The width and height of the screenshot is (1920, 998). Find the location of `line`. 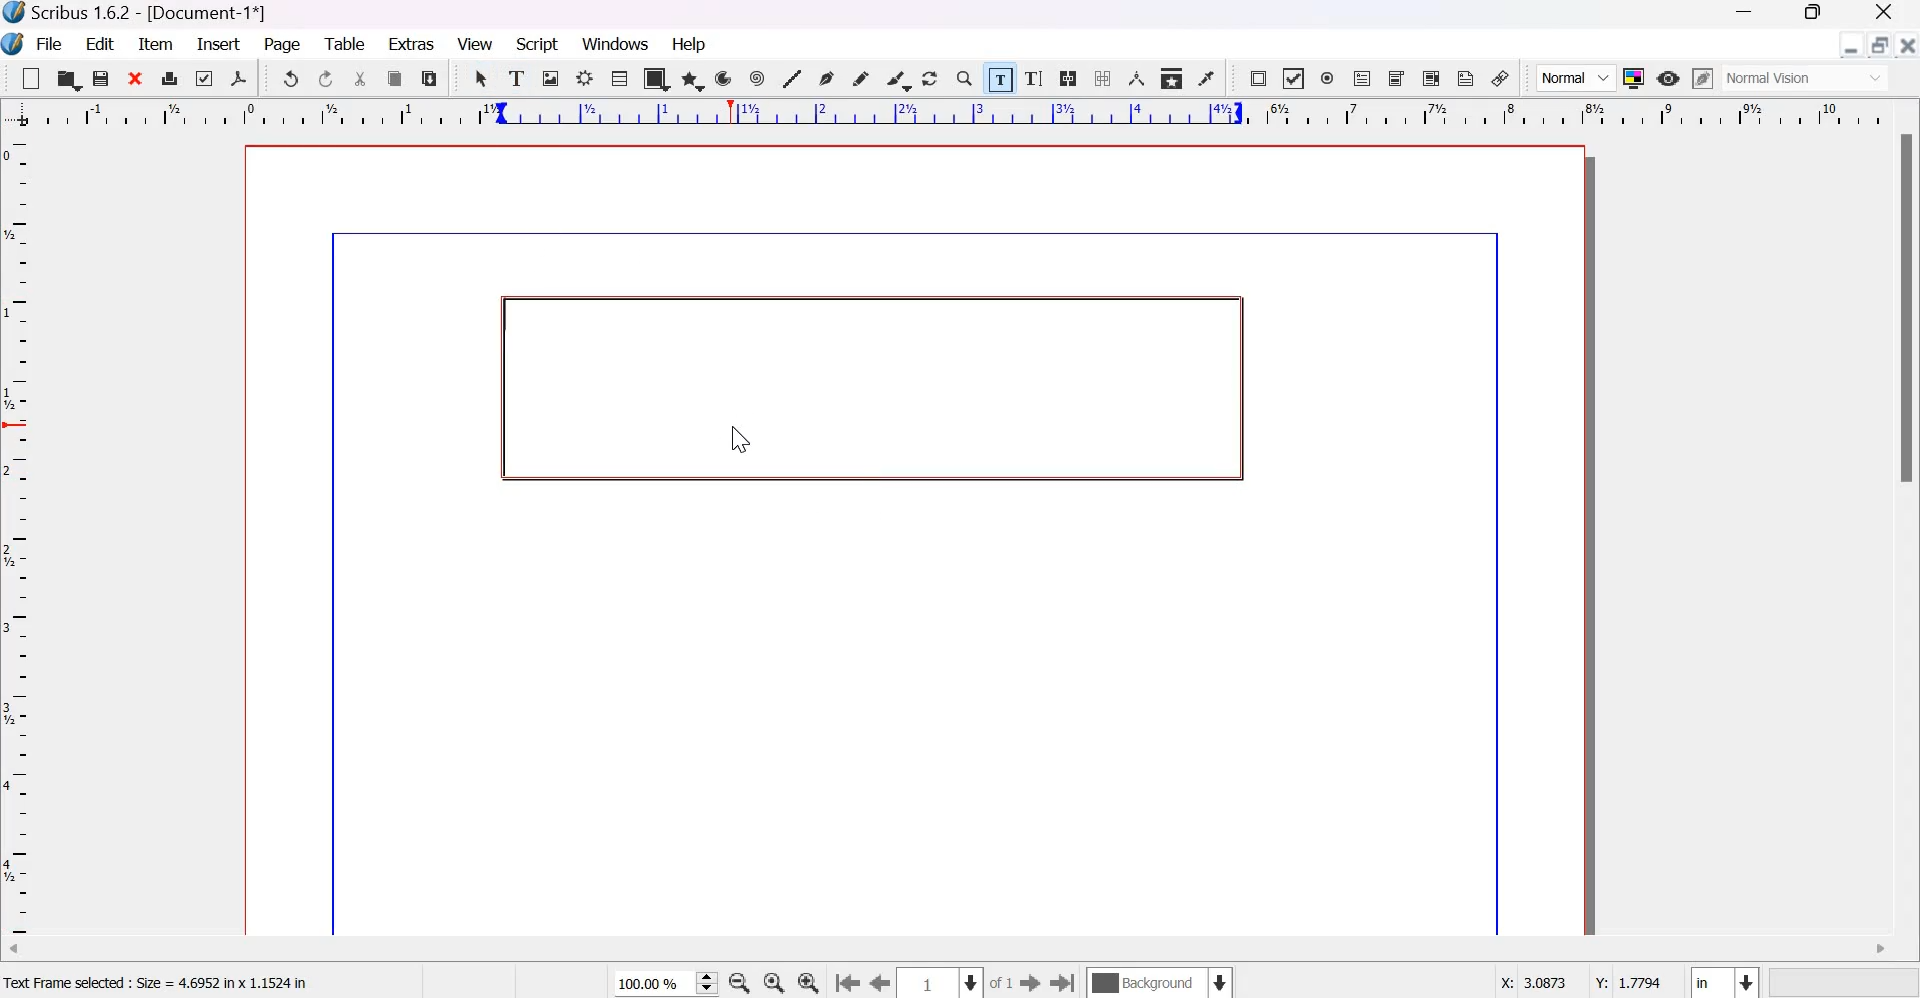

line is located at coordinates (791, 77).